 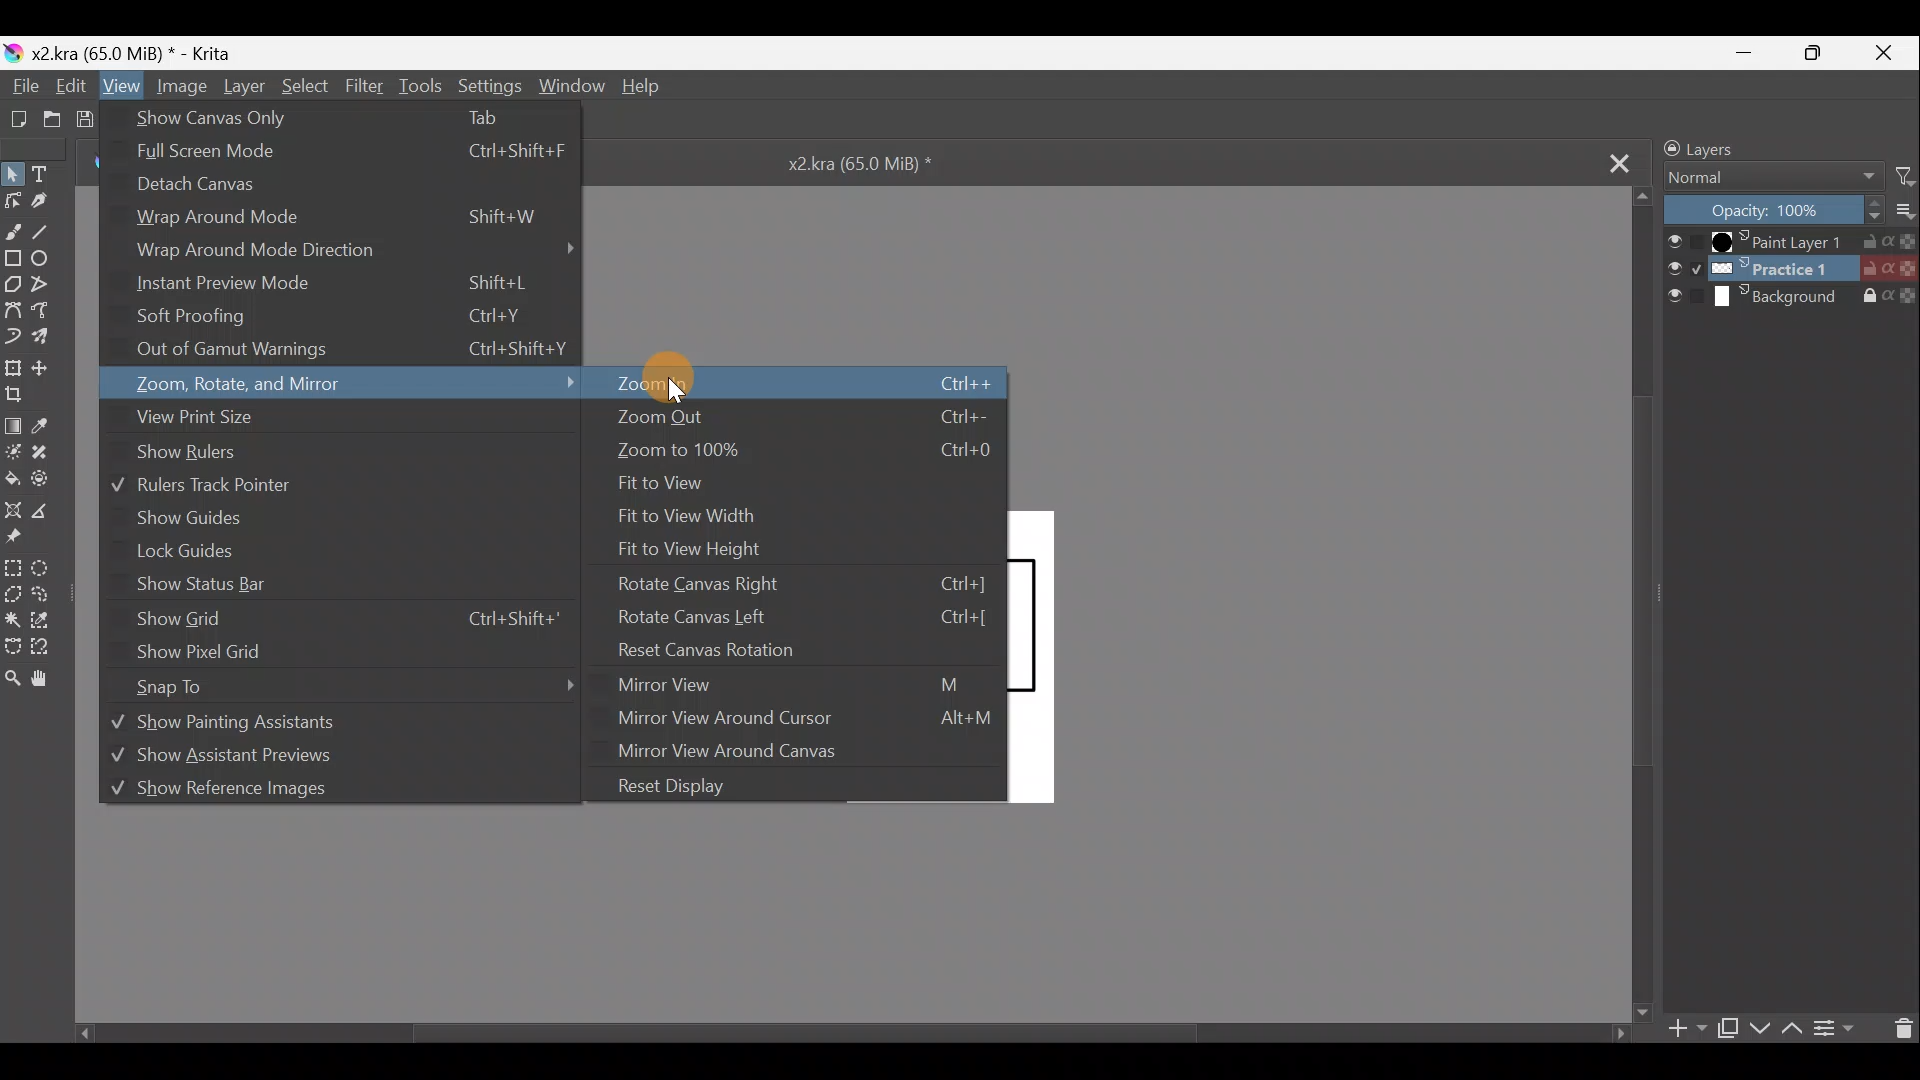 What do you see at coordinates (118, 86) in the screenshot?
I see `View` at bounding box center [118, 86].